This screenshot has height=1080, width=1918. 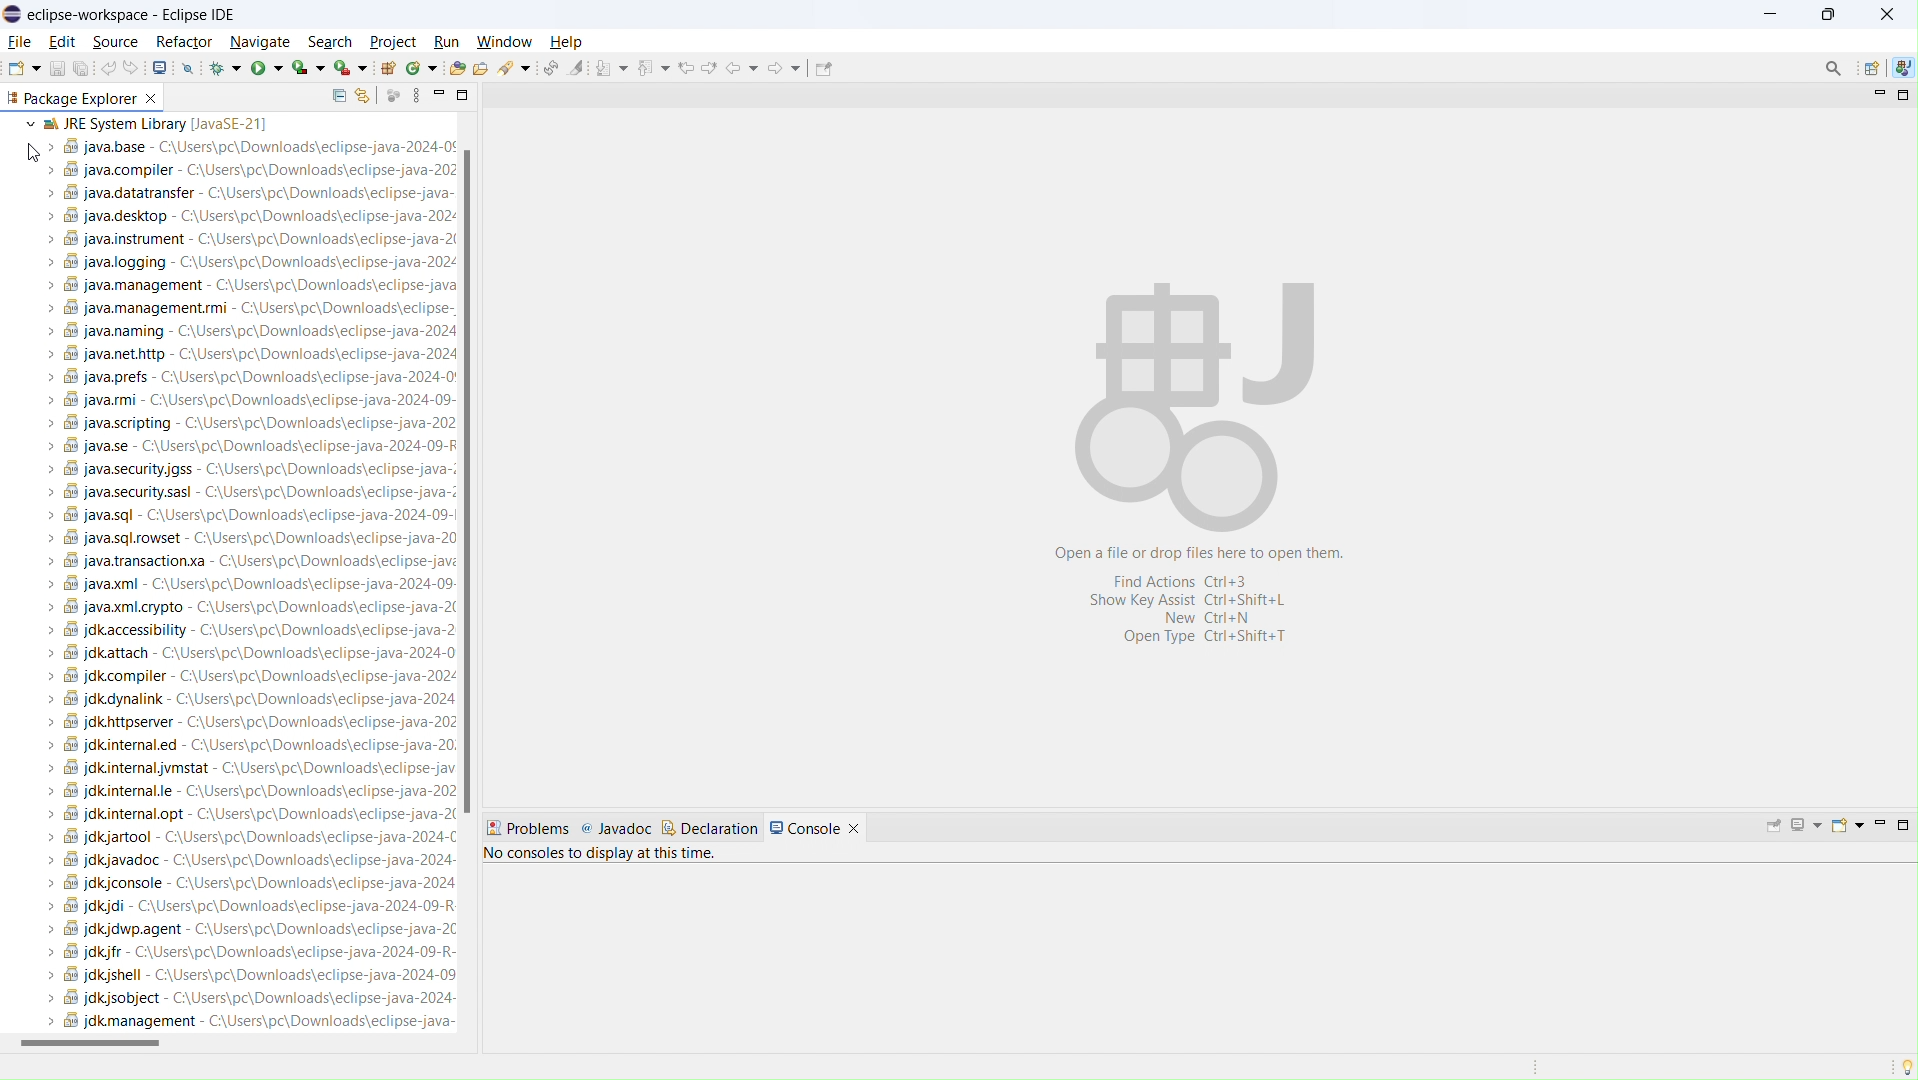 What do you see at coordinates (308, 68) in the screenshot?
I see `coverage` at bounding box center [308, 68].